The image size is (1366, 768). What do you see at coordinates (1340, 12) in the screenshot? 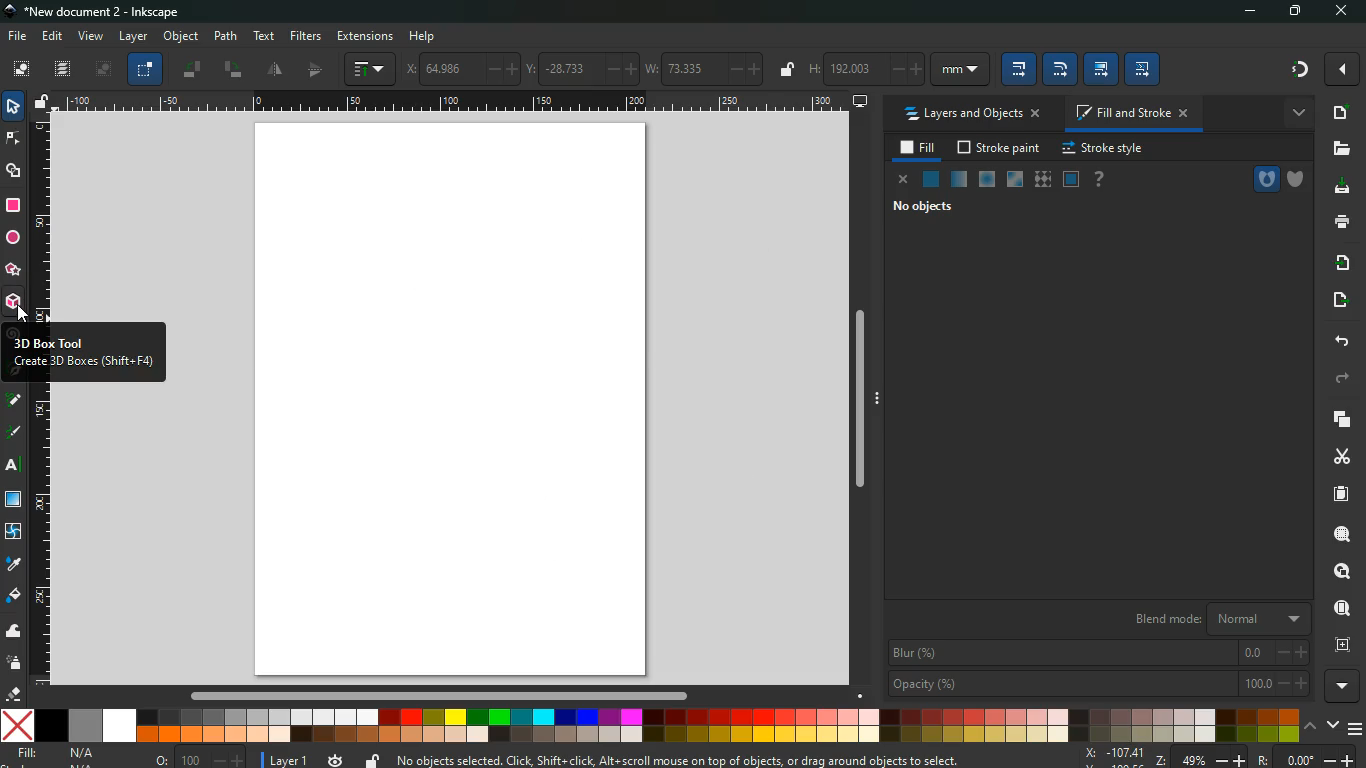
I see `close` at bounding box center [1340, 12].